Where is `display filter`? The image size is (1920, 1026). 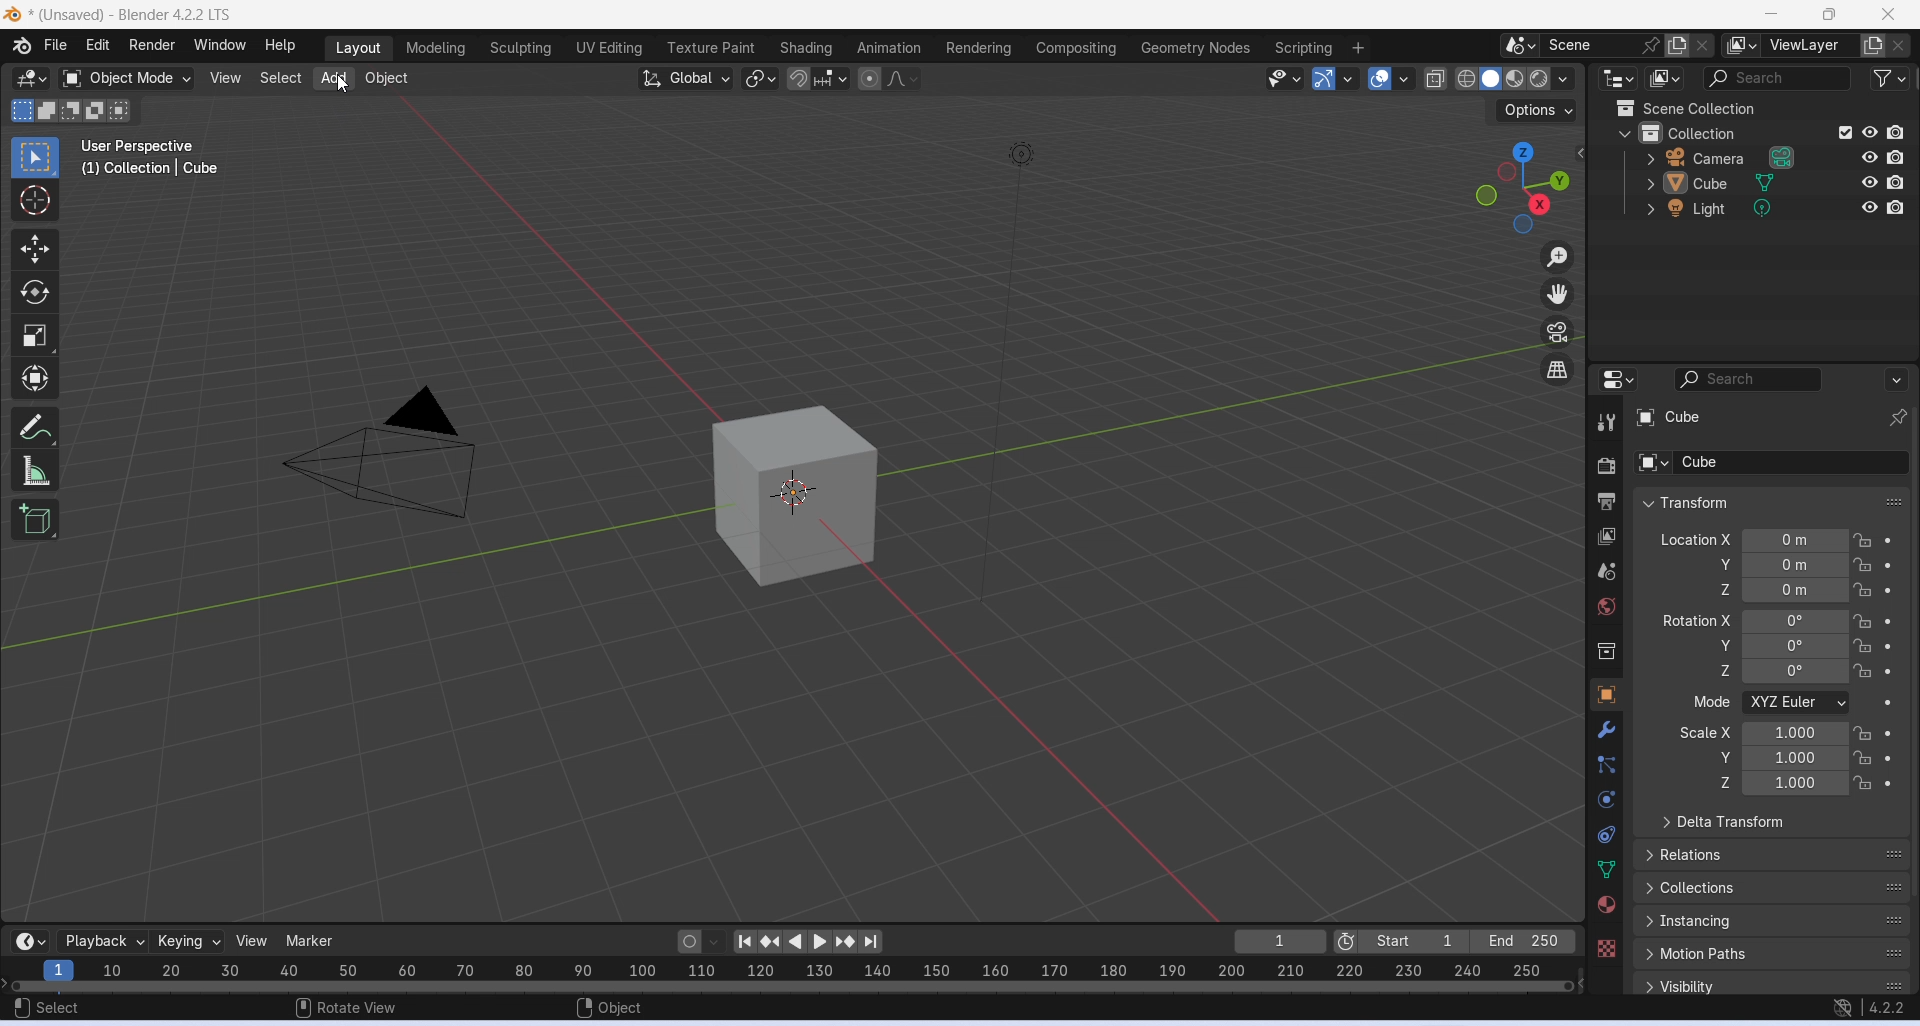 display filter is located at coordinates (1775, 79).